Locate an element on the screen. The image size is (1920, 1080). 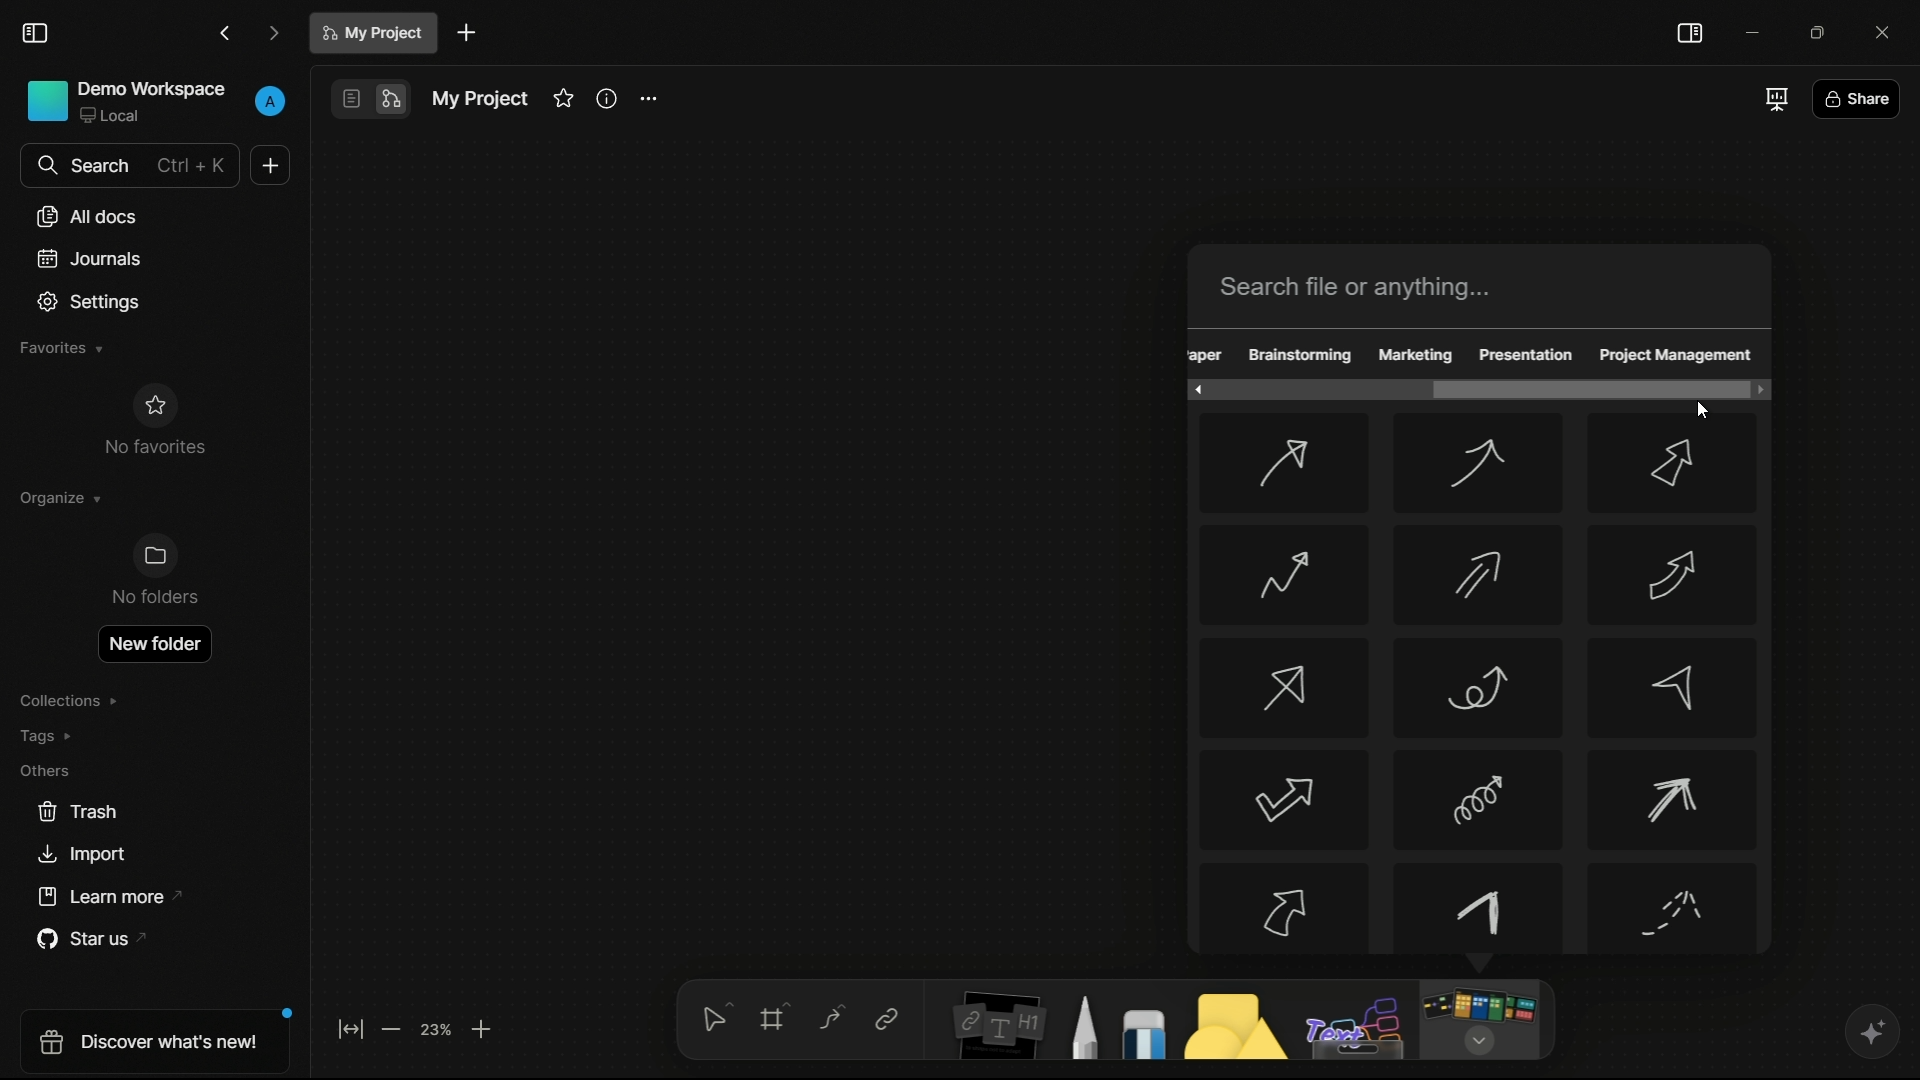
settings is located at coordinates (90, 302).